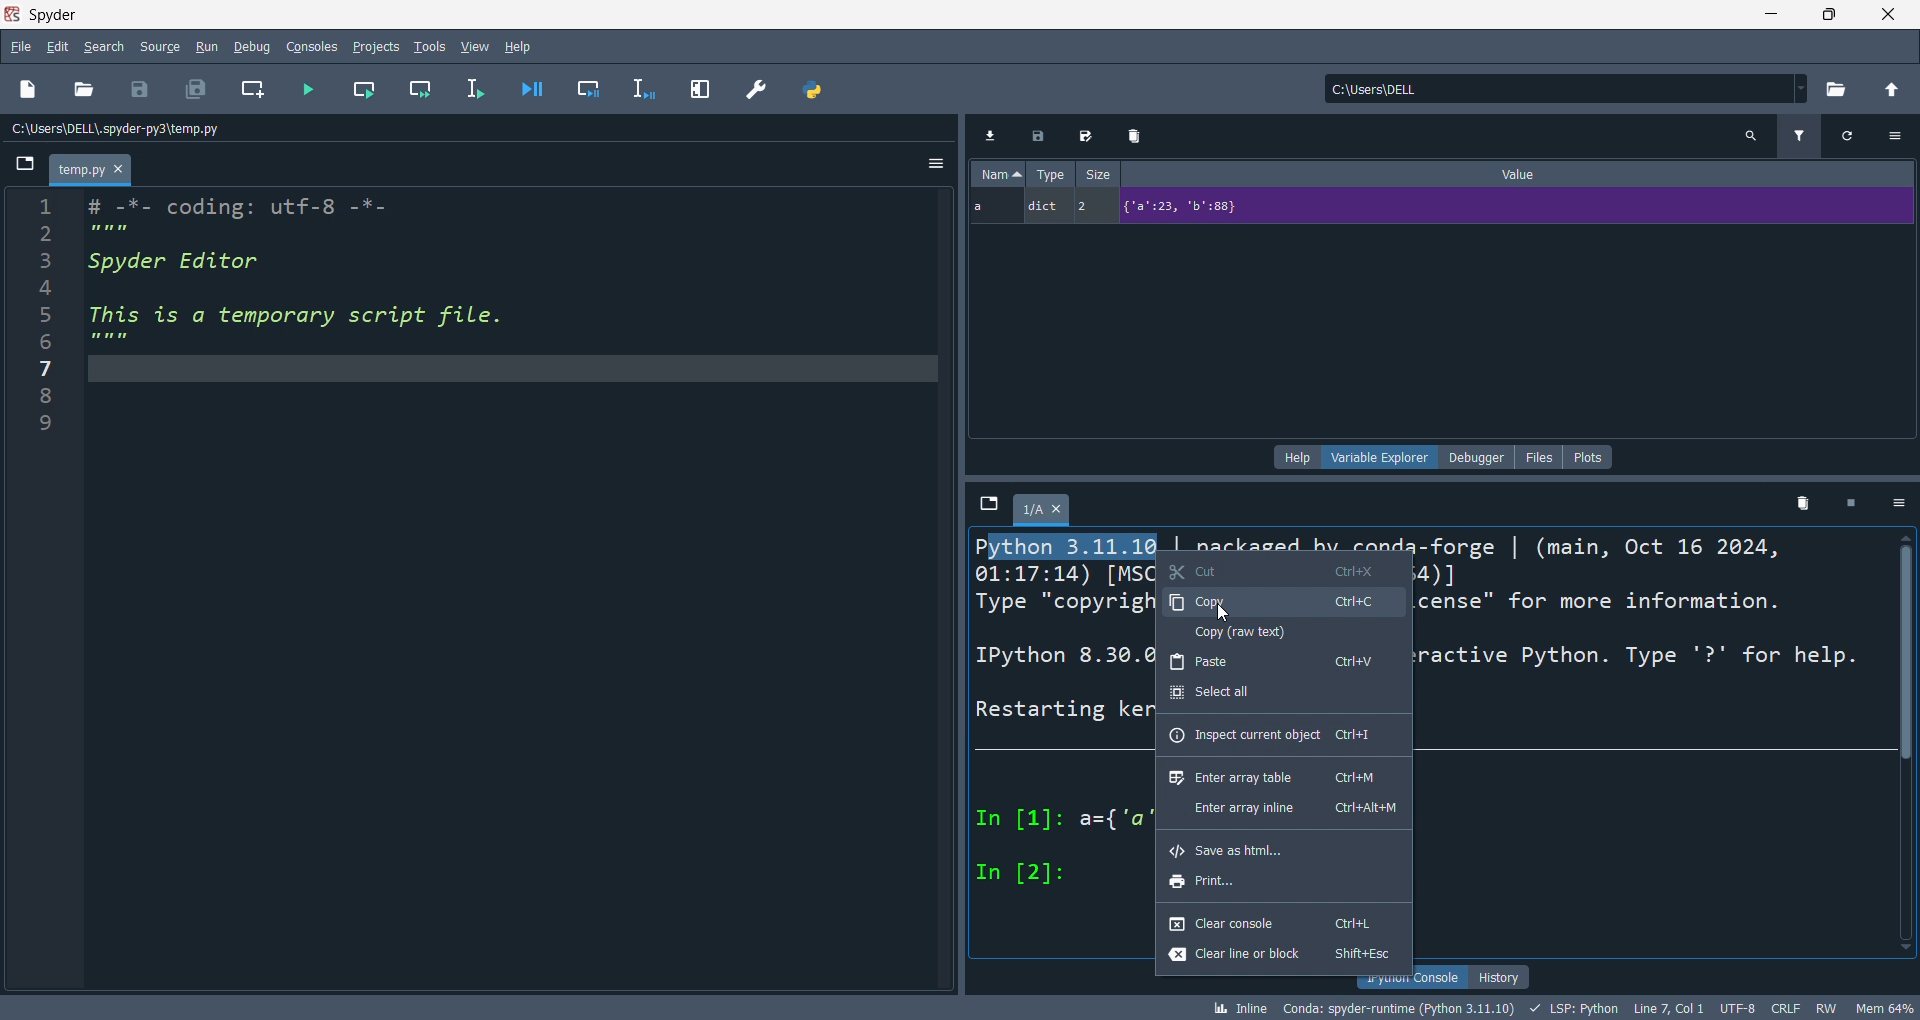  What do you see at coordinates (1886, 16) in the screenshot?
I see `close` at bounding box center [1886, 16].